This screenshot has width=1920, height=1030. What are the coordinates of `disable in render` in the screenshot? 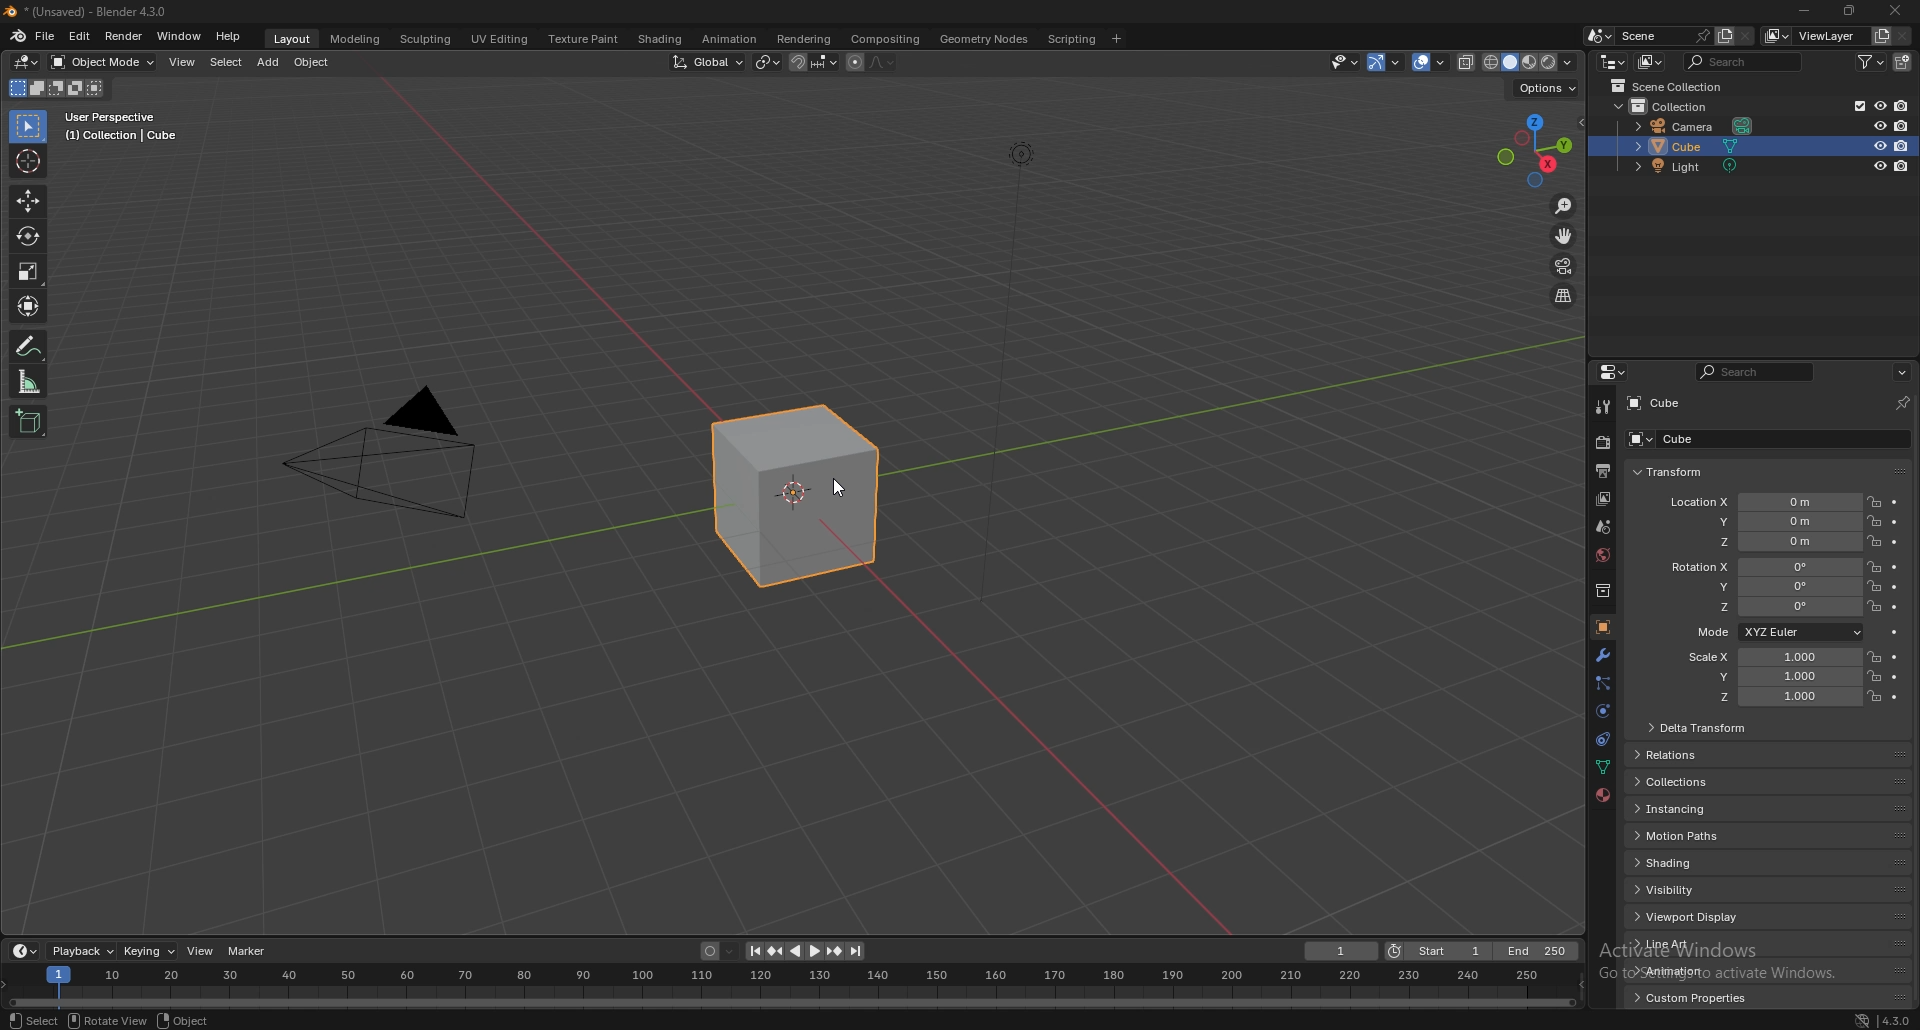 It's located at (1902, 146).